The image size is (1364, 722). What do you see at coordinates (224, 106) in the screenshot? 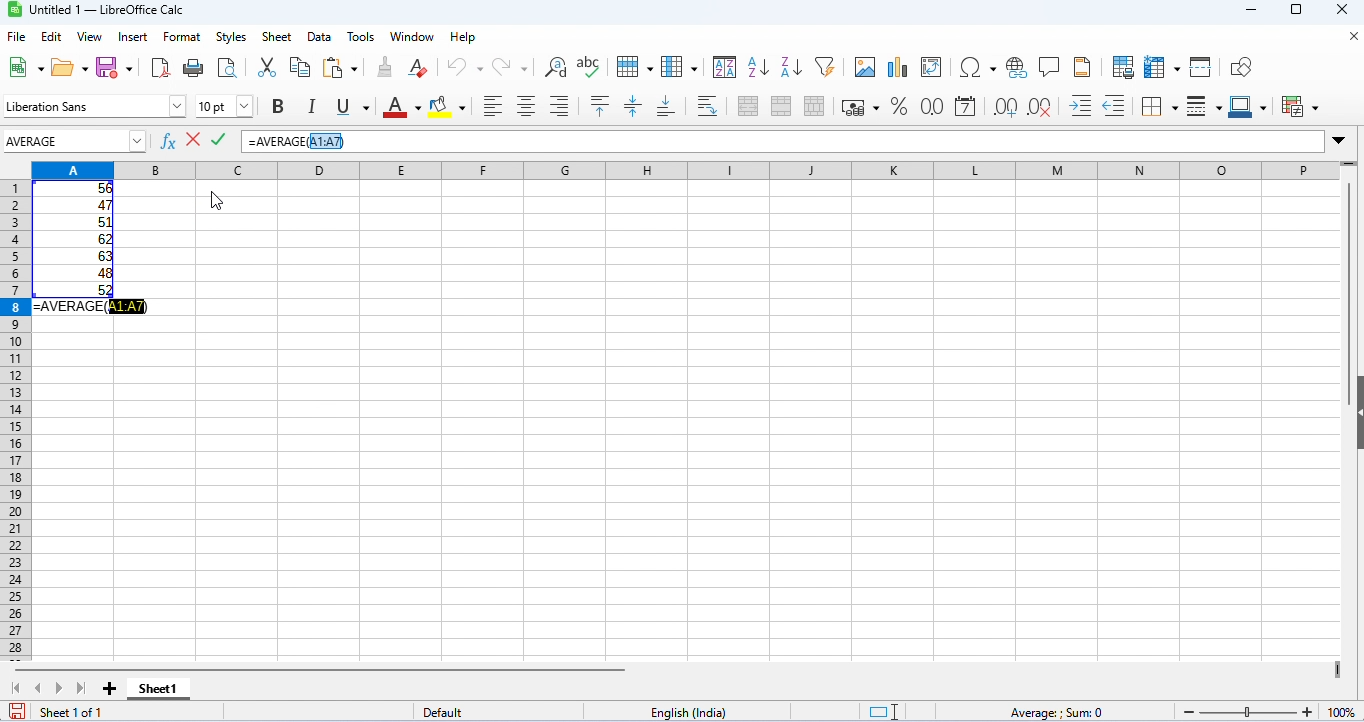
I see `font size` at bounding box center [224, 106].